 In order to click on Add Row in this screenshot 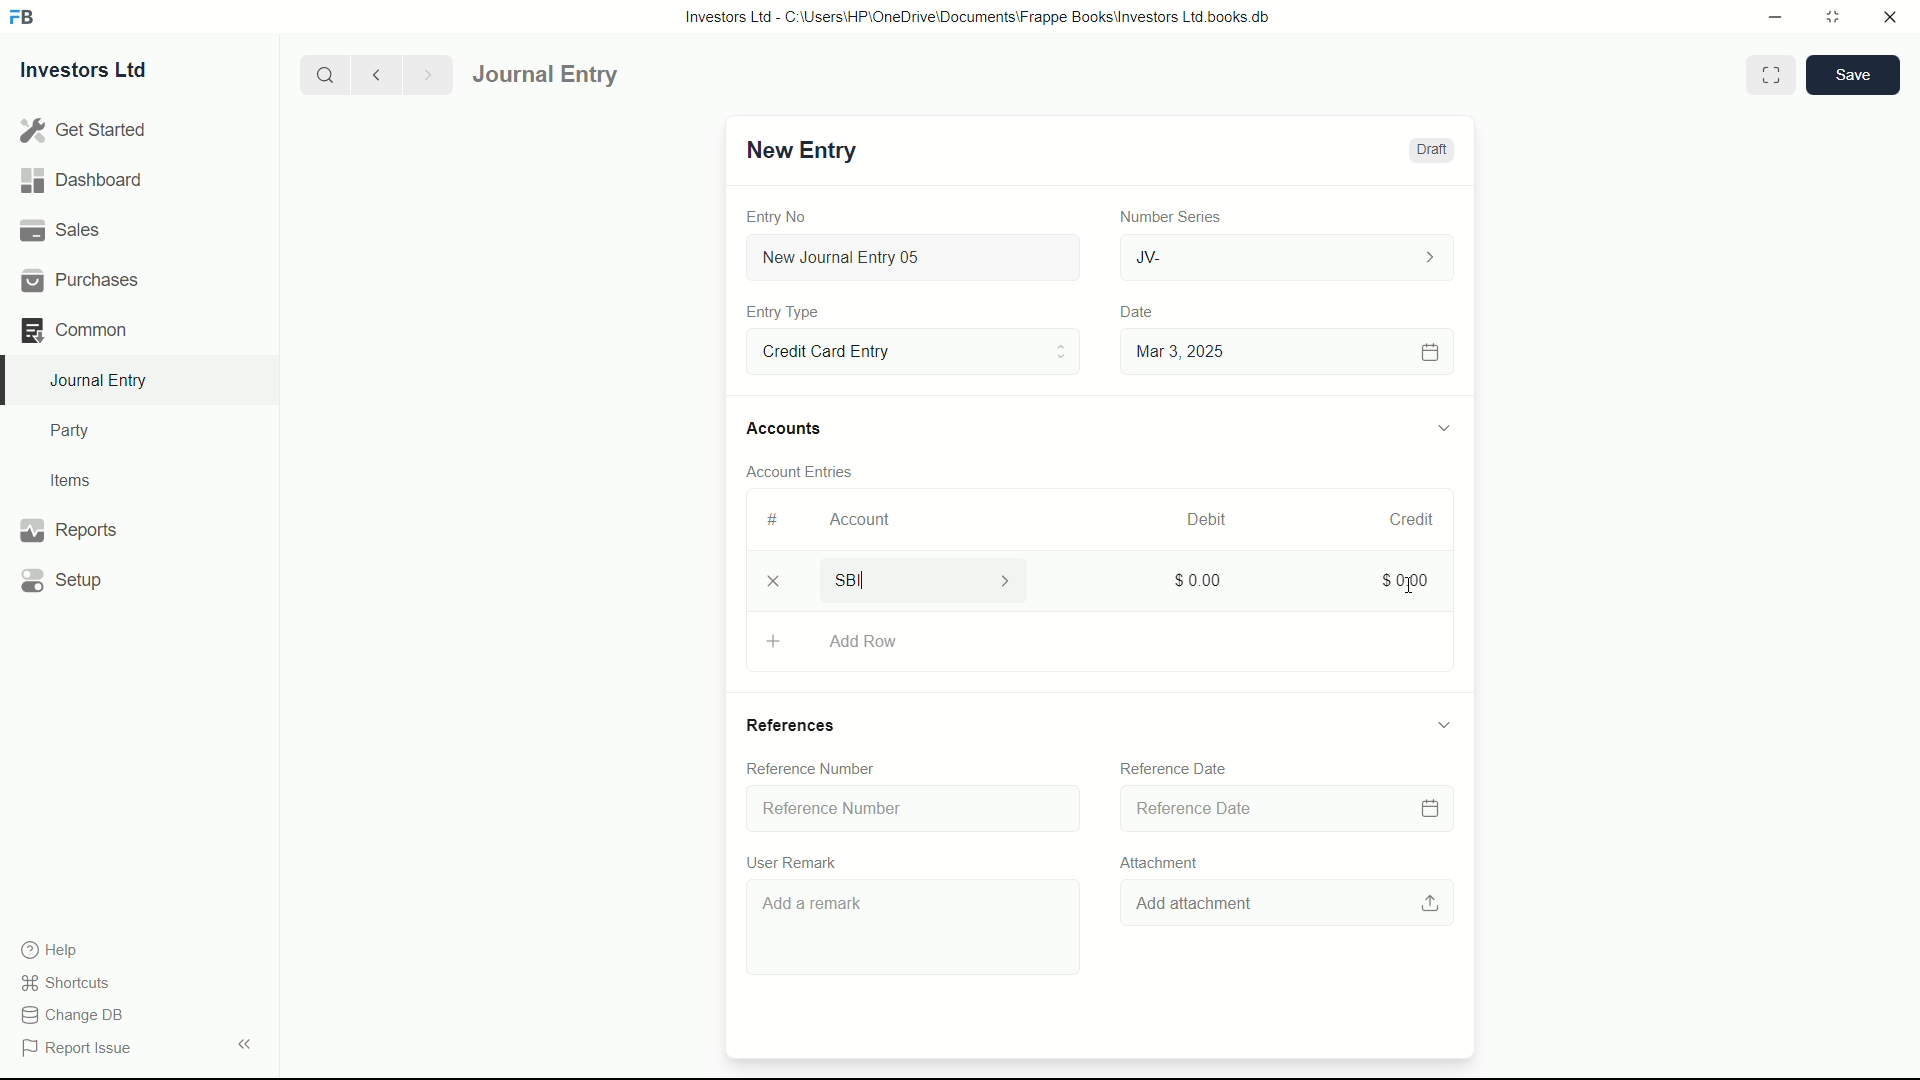, I will do `click(1101, 644)`.